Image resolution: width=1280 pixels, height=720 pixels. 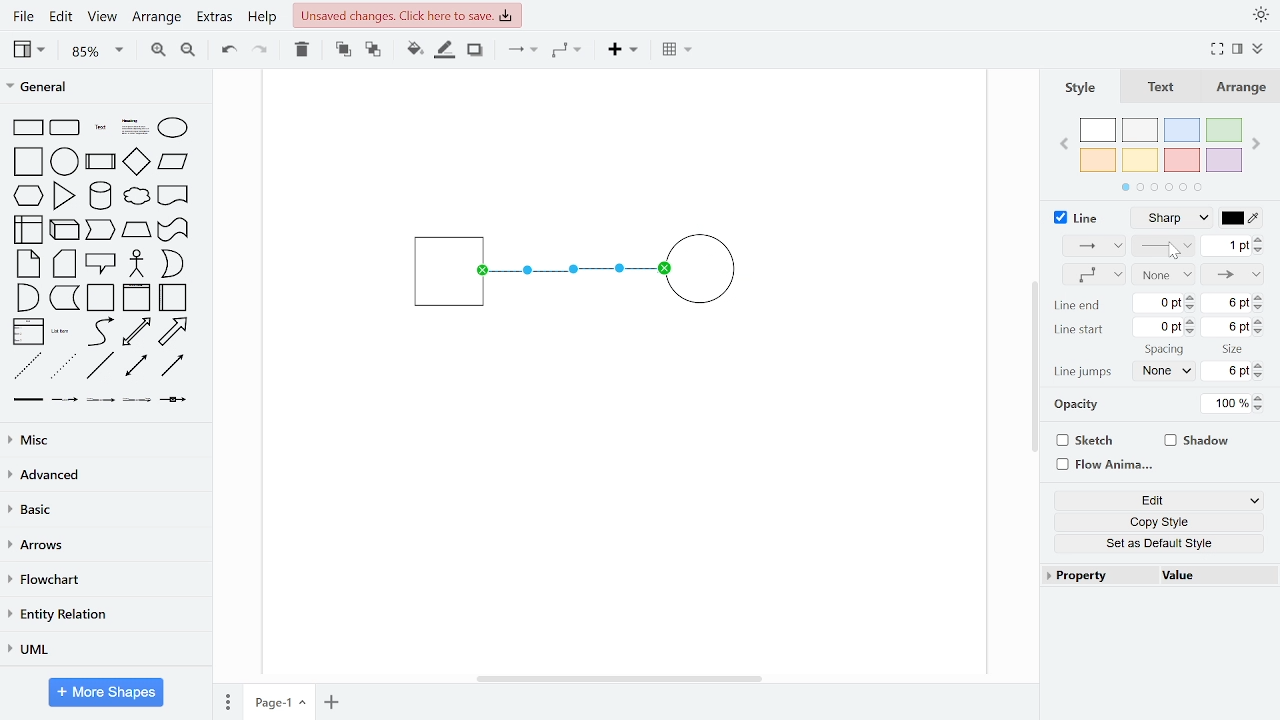 What do you see at coordinates (1166, 350) in the screenshot?
I see `spacing` at bounding box center [1166, 350].